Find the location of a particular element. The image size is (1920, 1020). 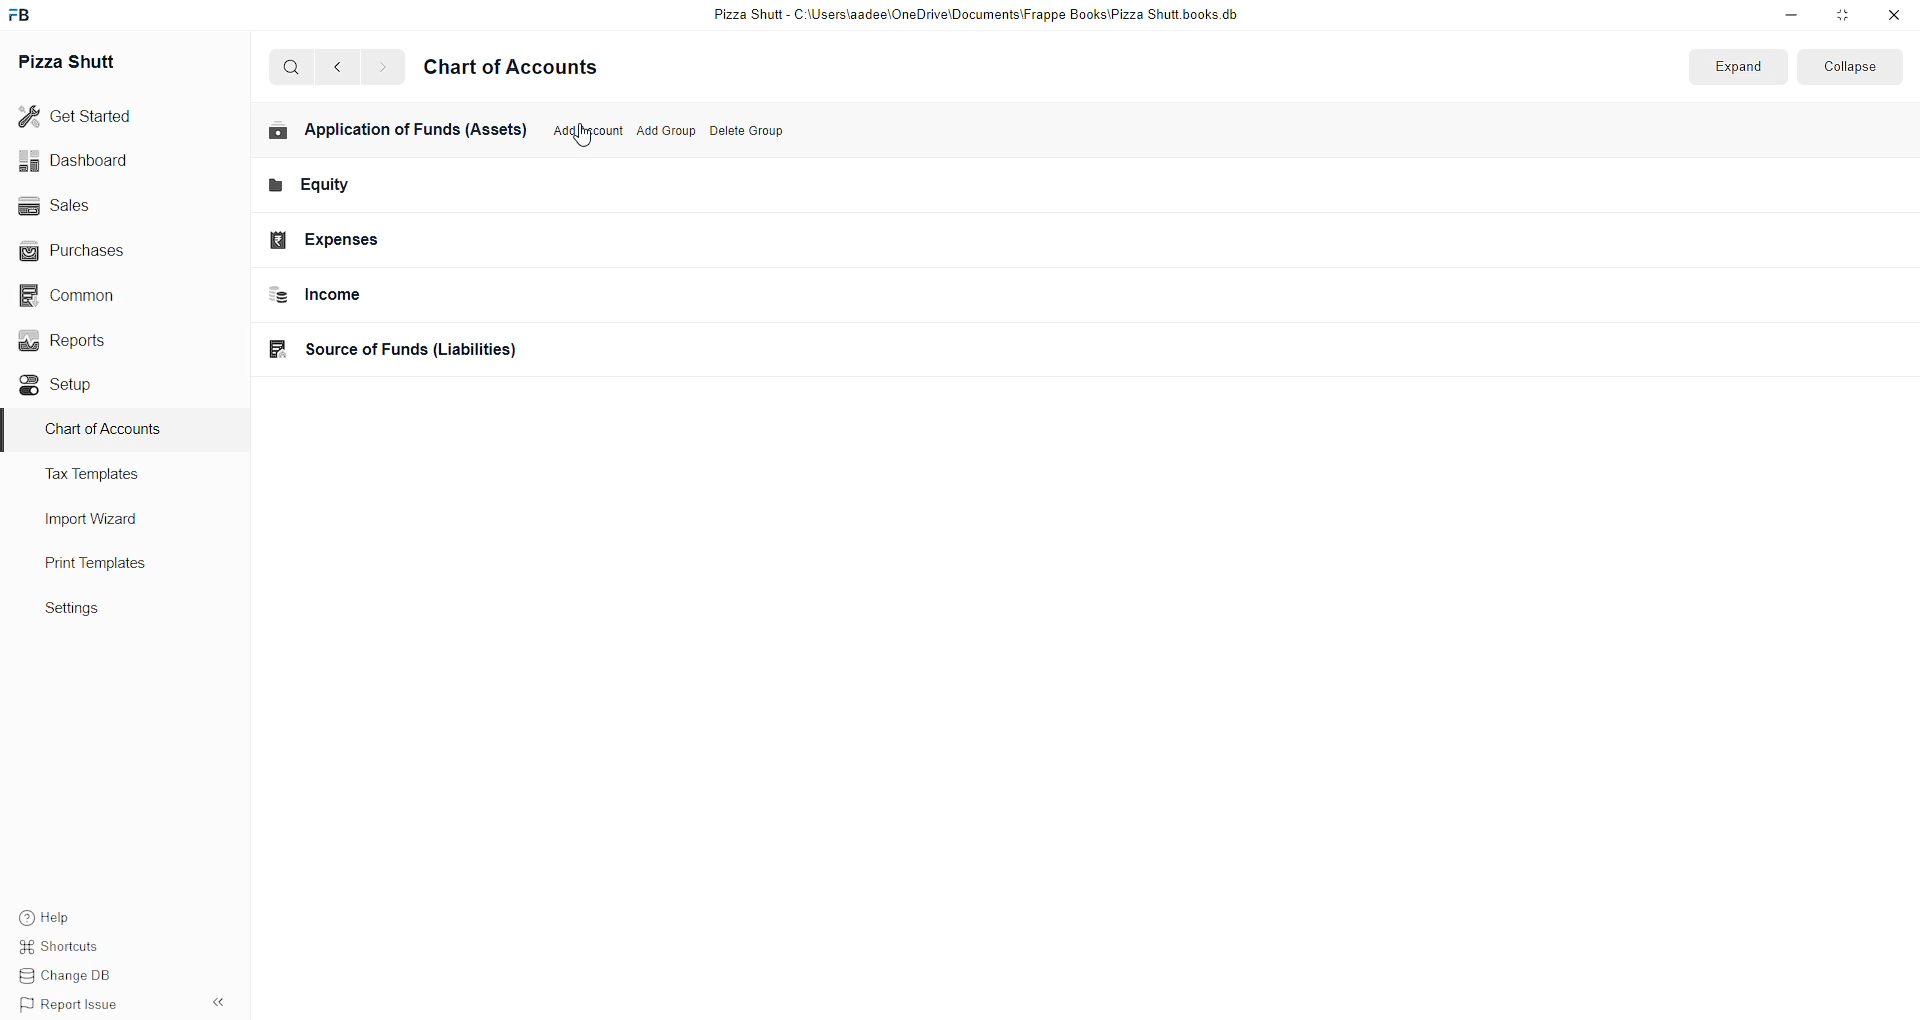

Pizza Shutt - C:\Users\aadee\OneDrive\Documents|\Frappe Books\Pizza Shutt books.db is located at coordinates (974, 16).